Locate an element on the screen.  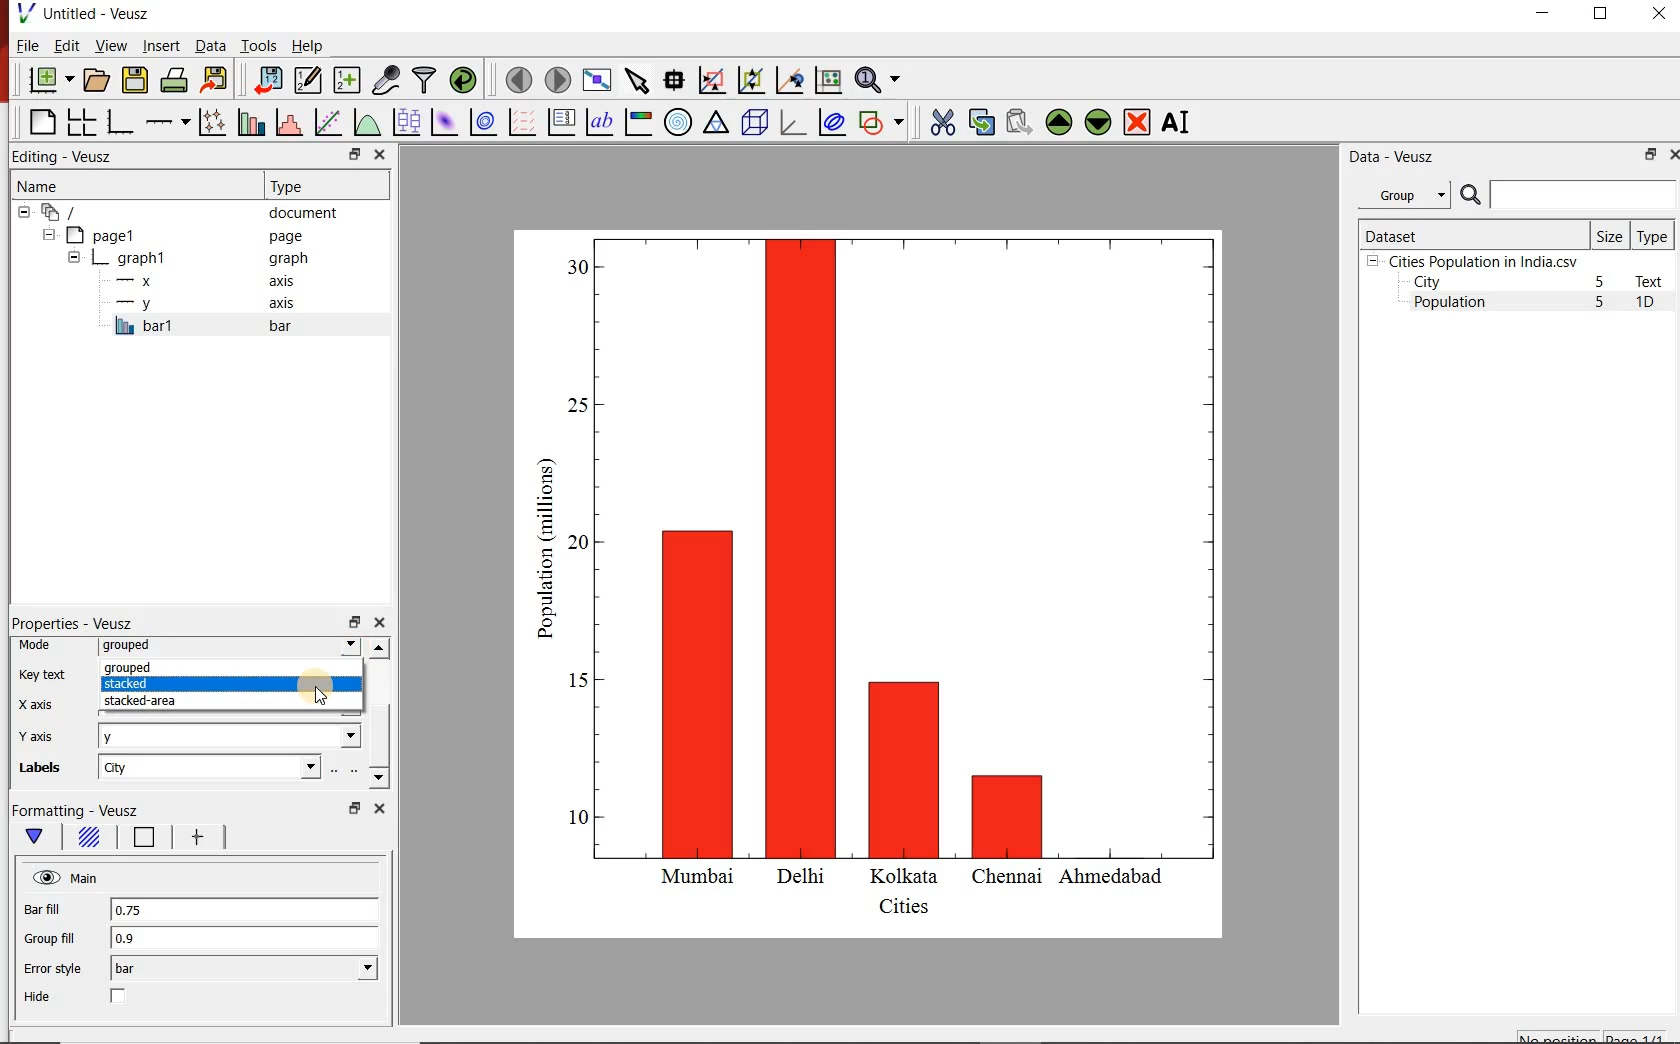
capture remote data is located at coordinates (384, 80).